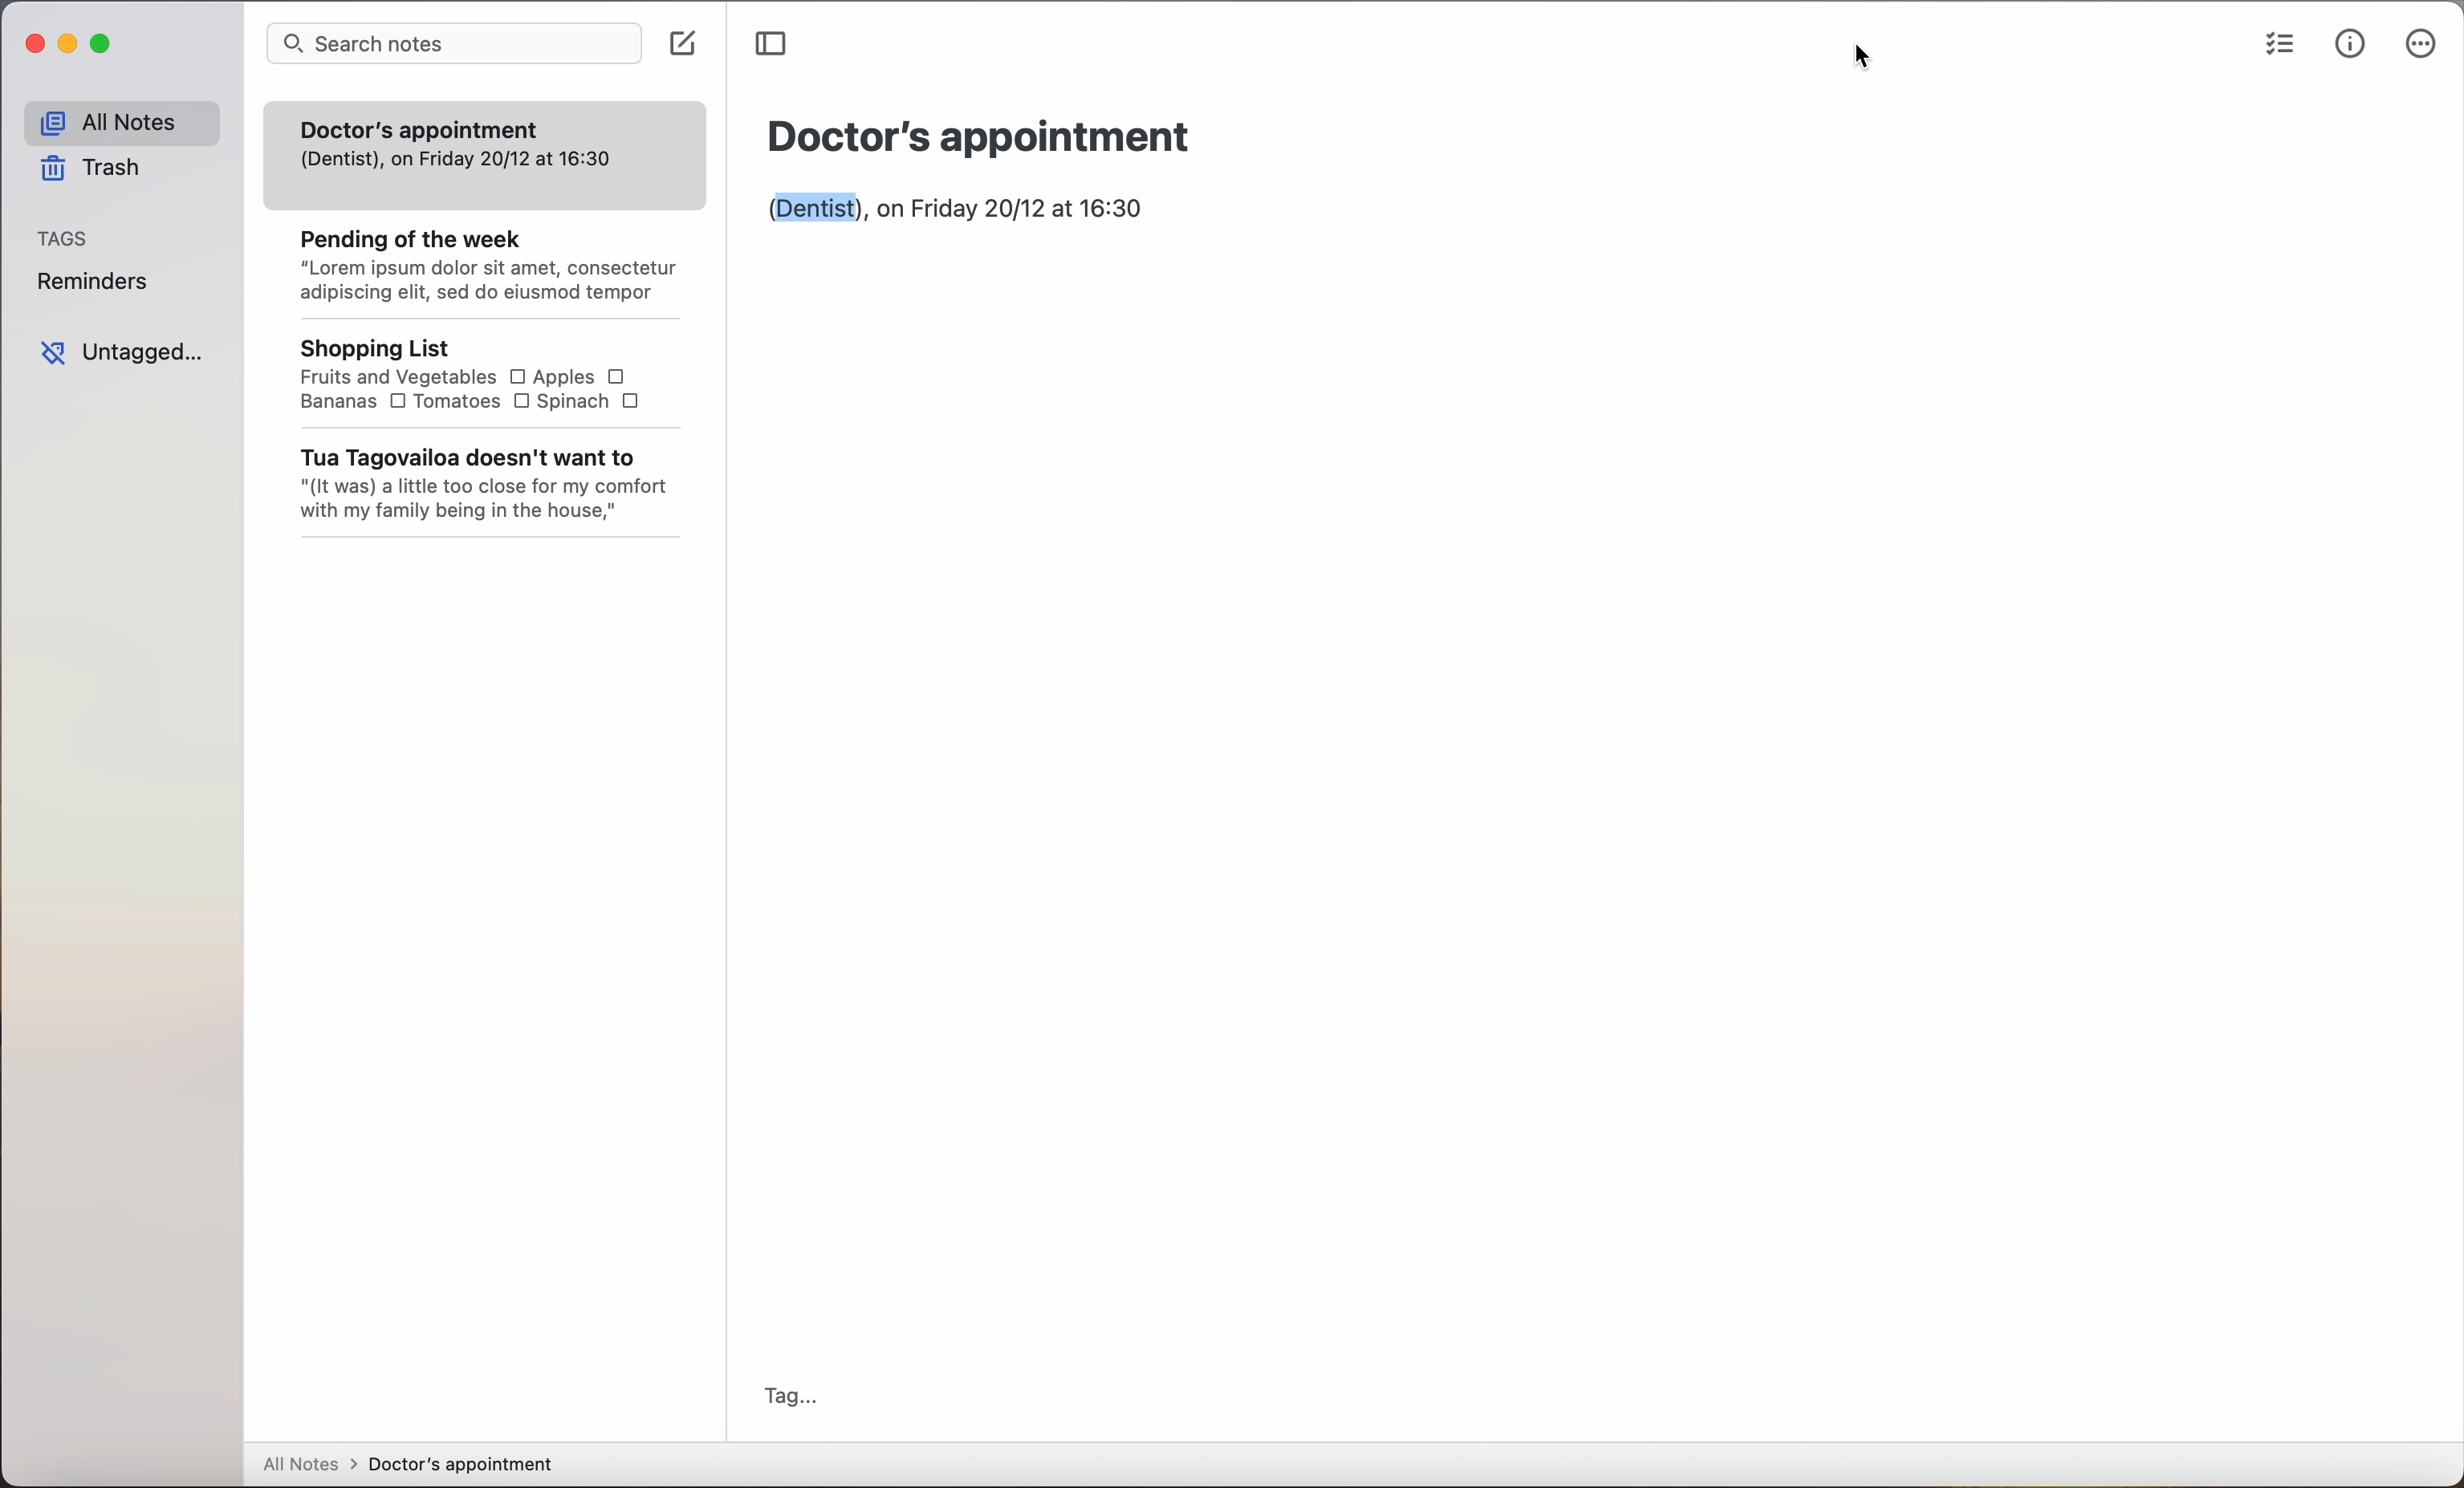 This screenshot has width=2464, height=1488. I want to click on metrics, so click(2350, 46).